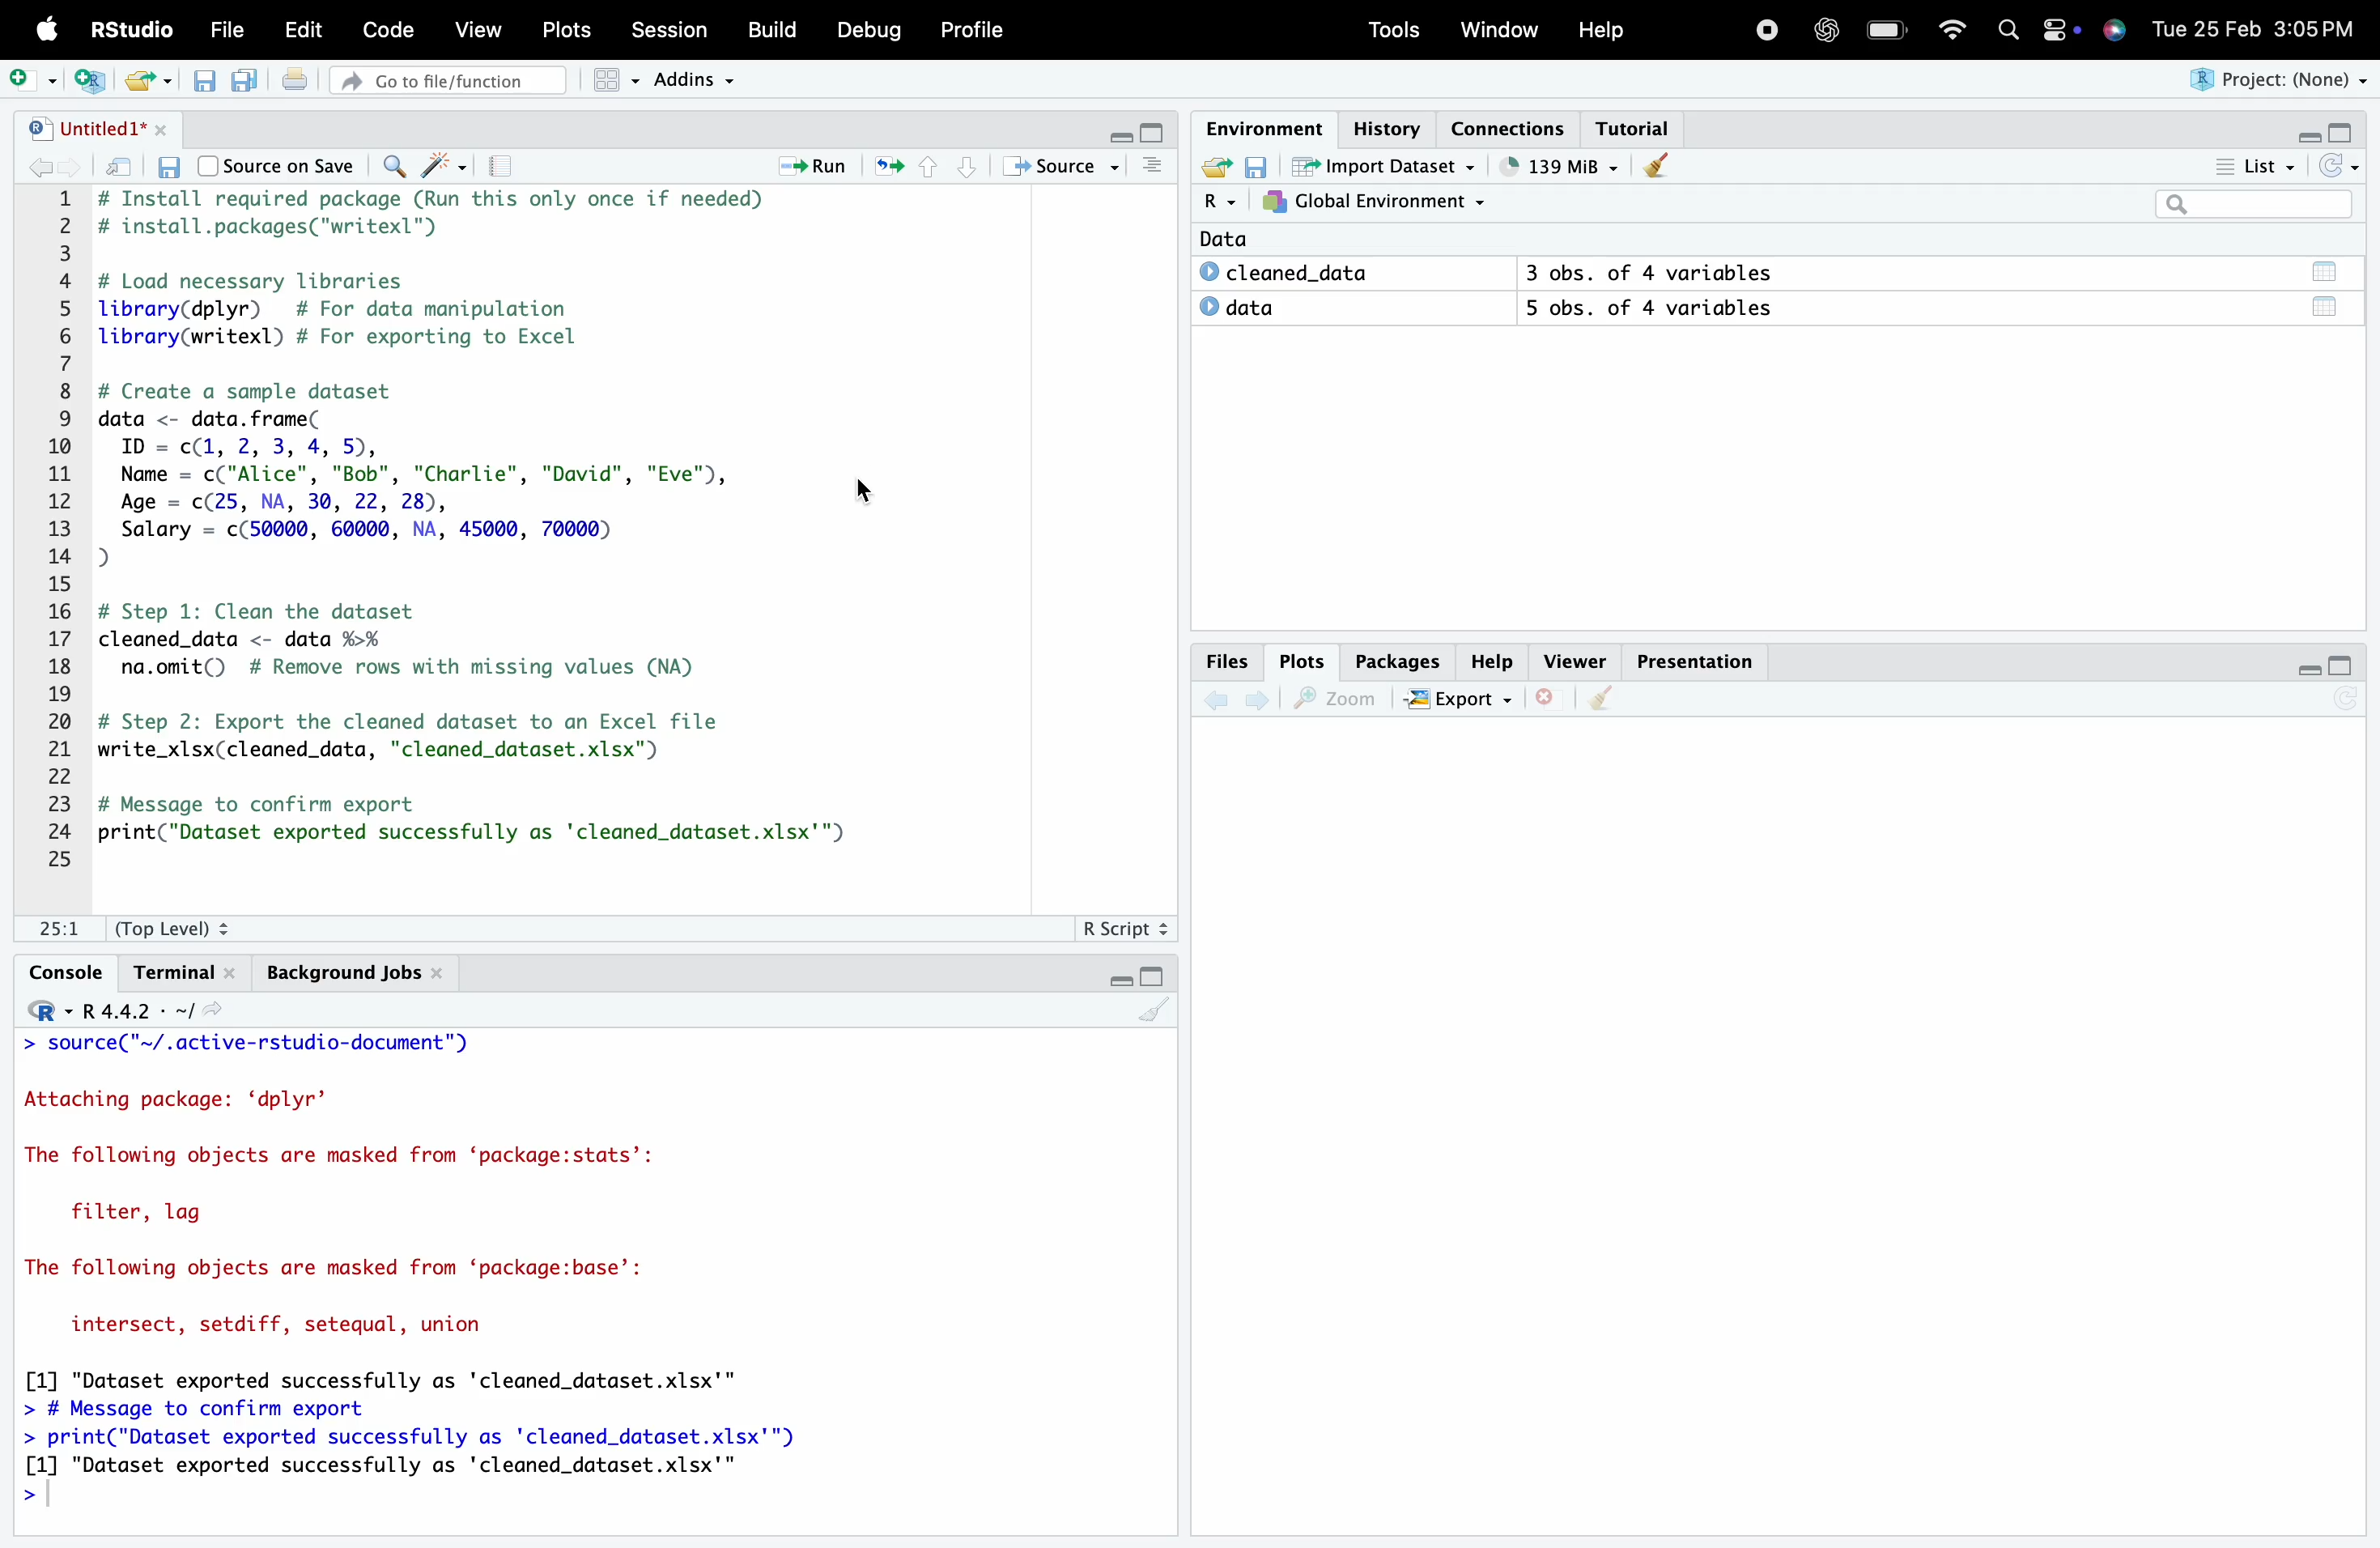 The height and width of the screenshot is (1548, 2380). What do you see at coordinates (1826, 26) in the screenshot?
I see `ChatGpt` at bounding box center [1826, 26].